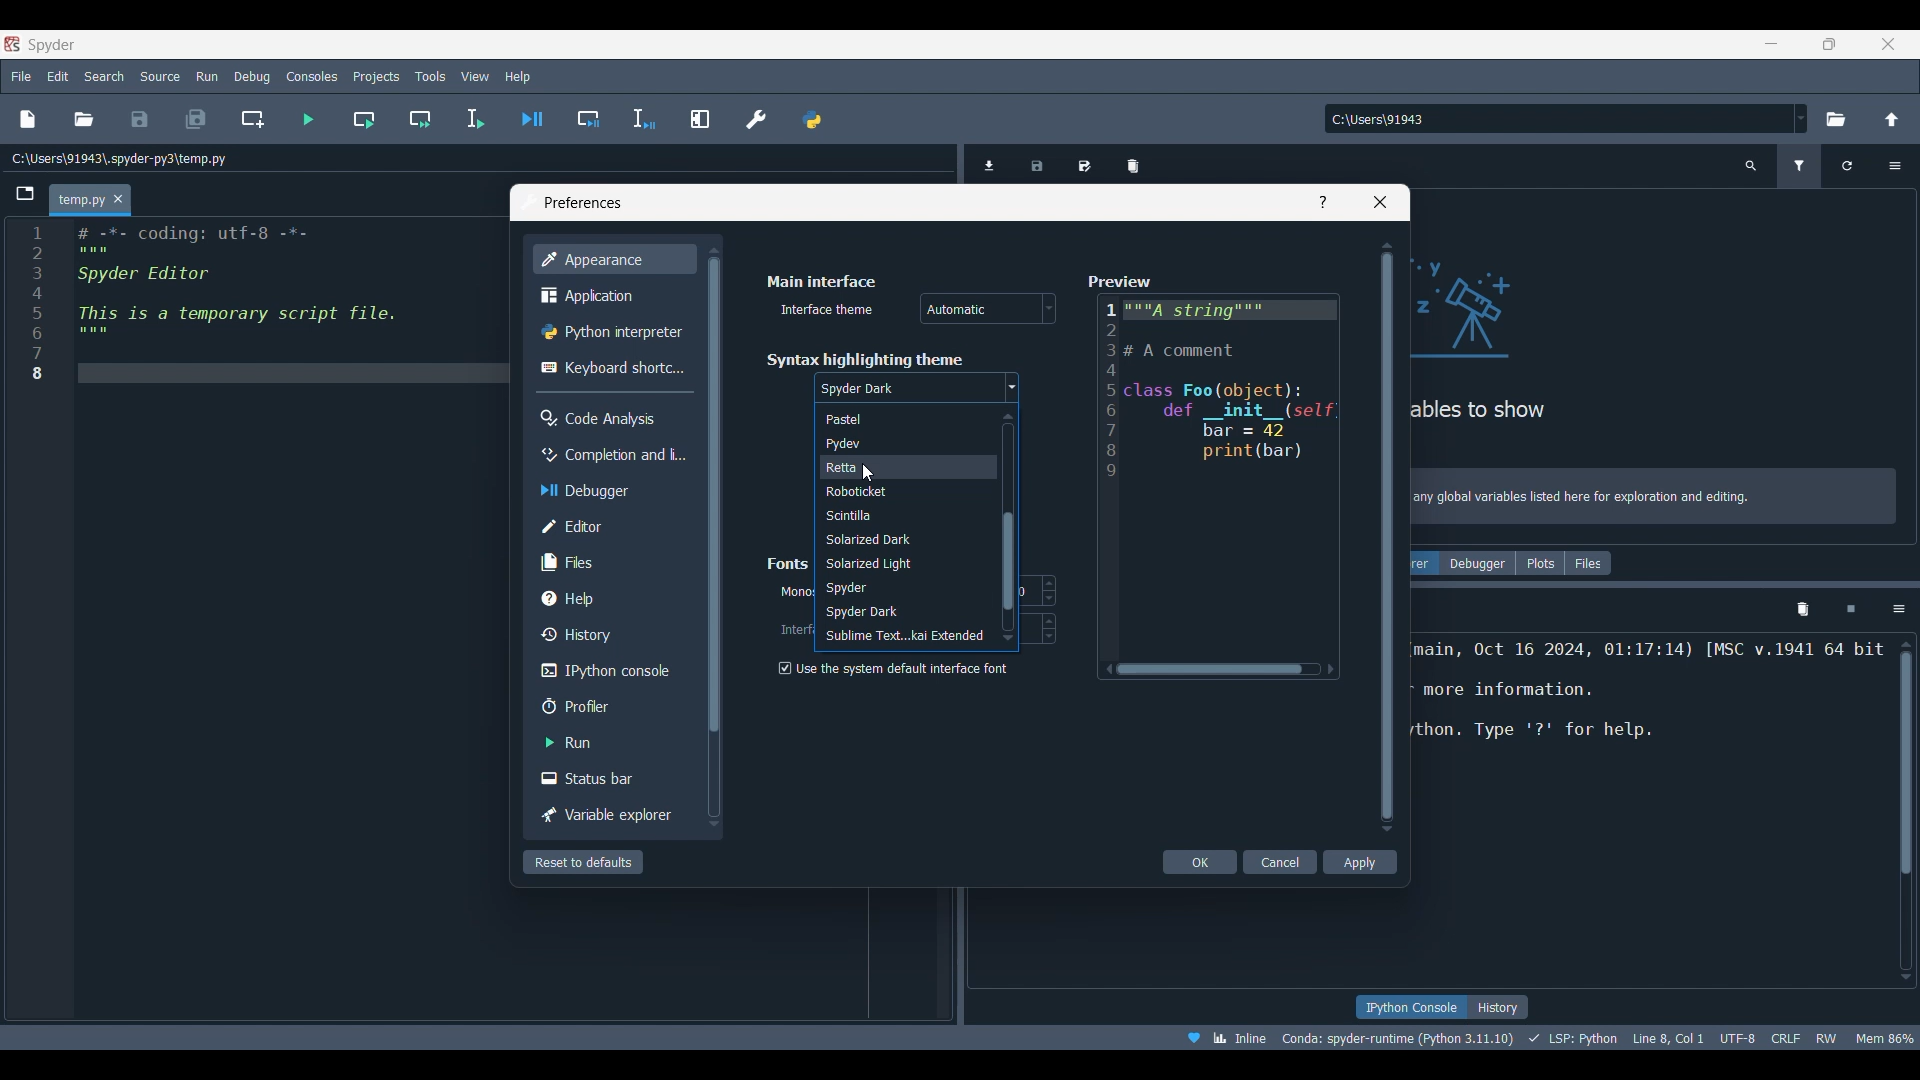 The height and width of the screenshot is (1080, 1920). What do you see at coordinates (52, 44) in the screenshot?
I see `Software name` at bounding box center [52, 44].